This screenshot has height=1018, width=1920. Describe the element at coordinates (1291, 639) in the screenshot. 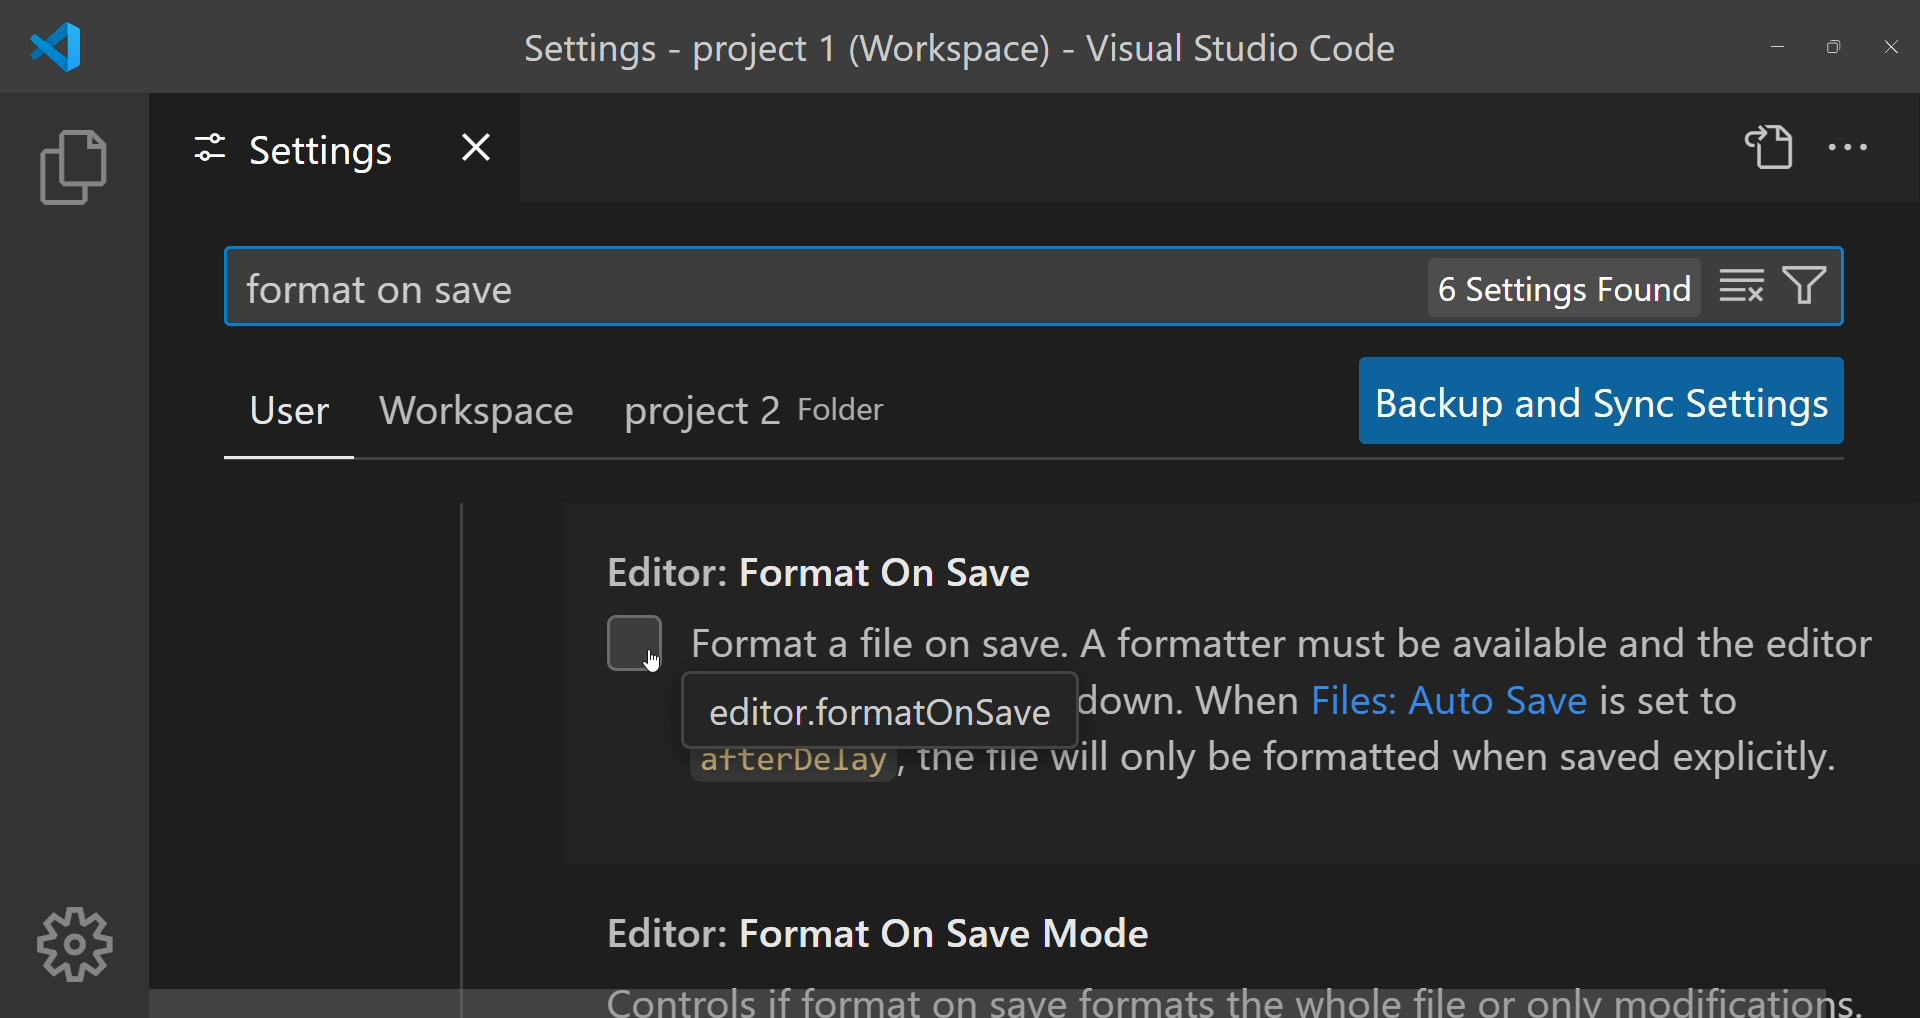

I see `Format a file on save. A formatter must be available and the editor` at that location.